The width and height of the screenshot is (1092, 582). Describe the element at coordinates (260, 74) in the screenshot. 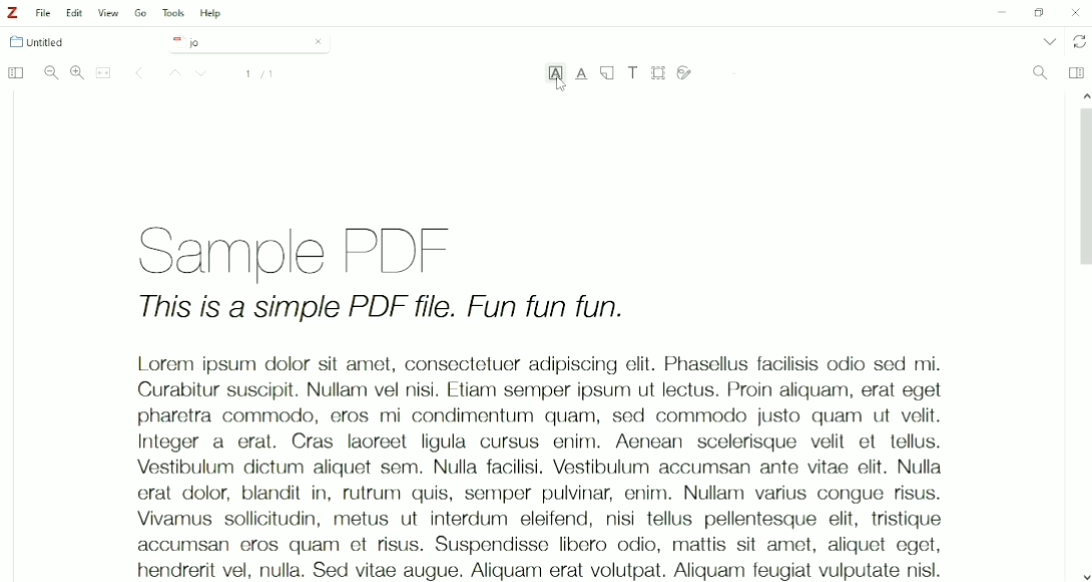

I see `Page number` at that location.